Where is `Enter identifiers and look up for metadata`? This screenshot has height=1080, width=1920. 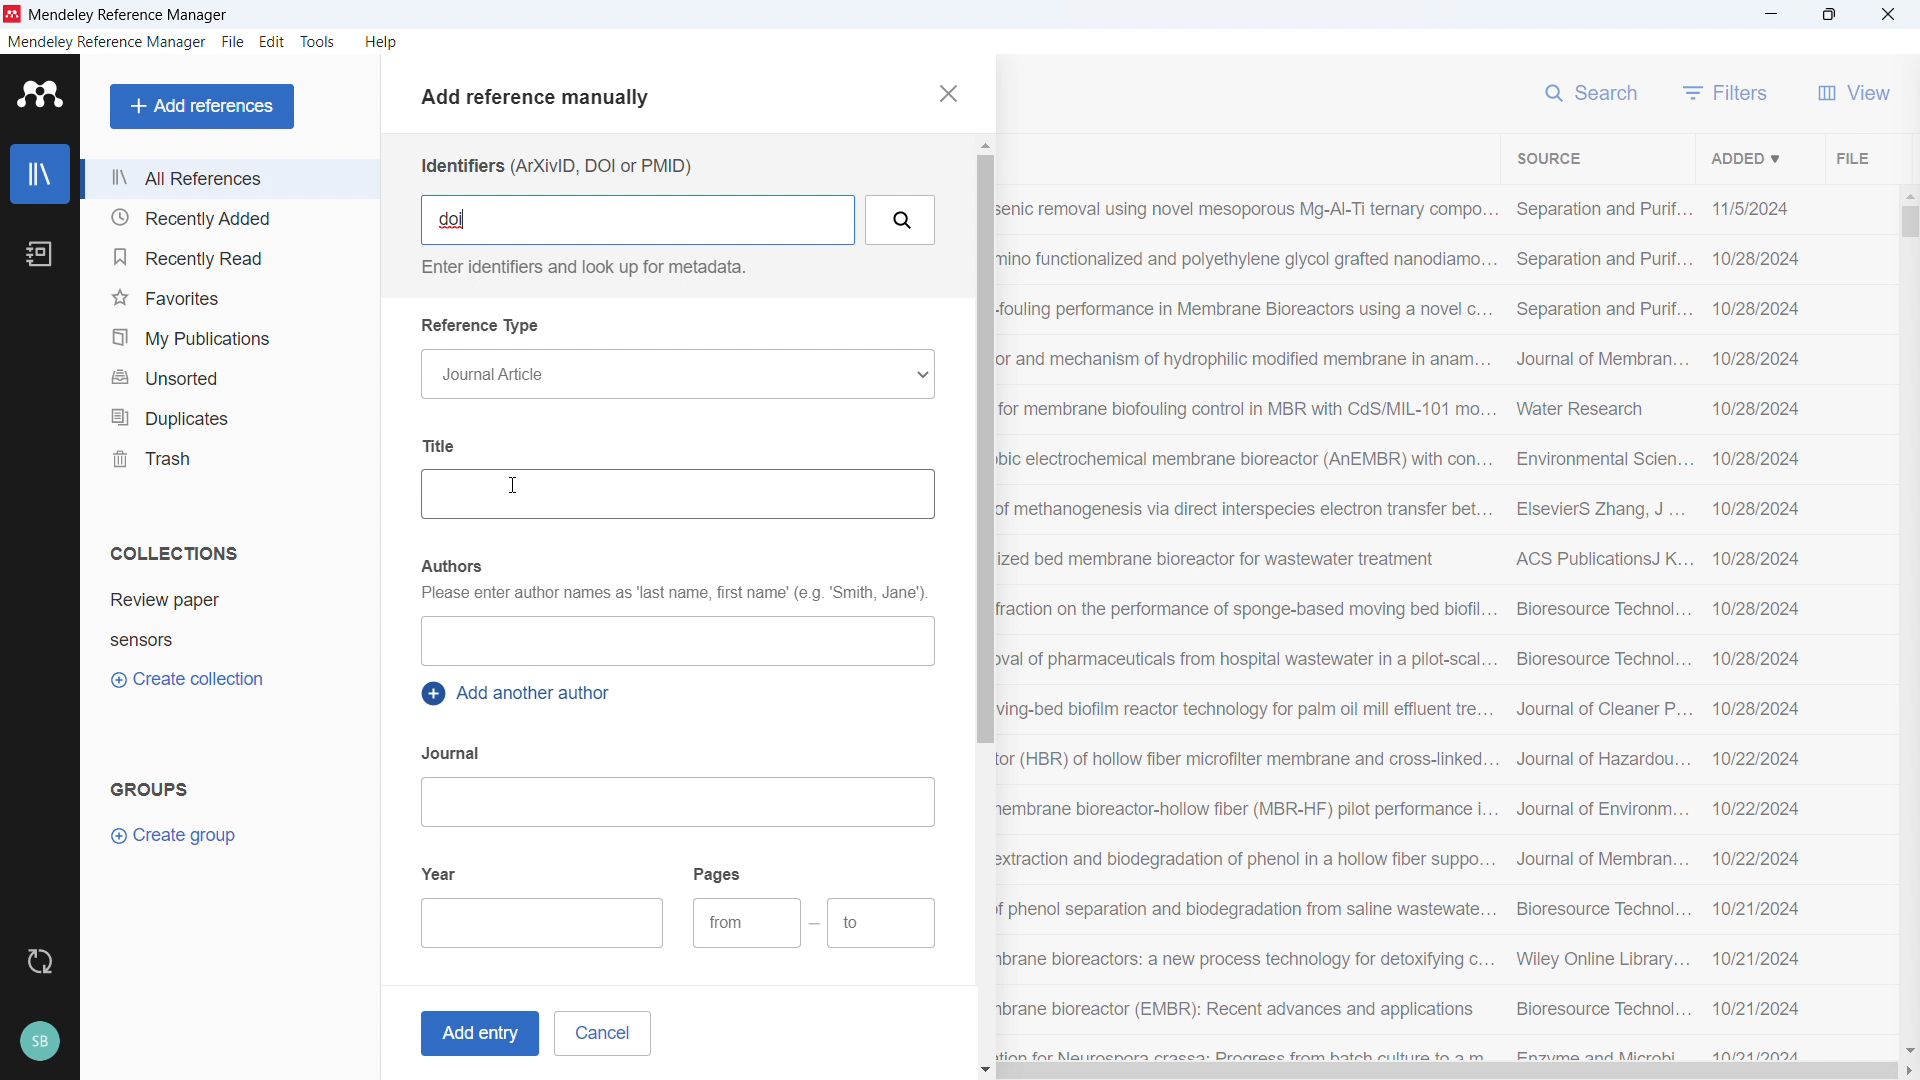
Enter identifiers and look up for metadata is located at coordinates (580, 267).